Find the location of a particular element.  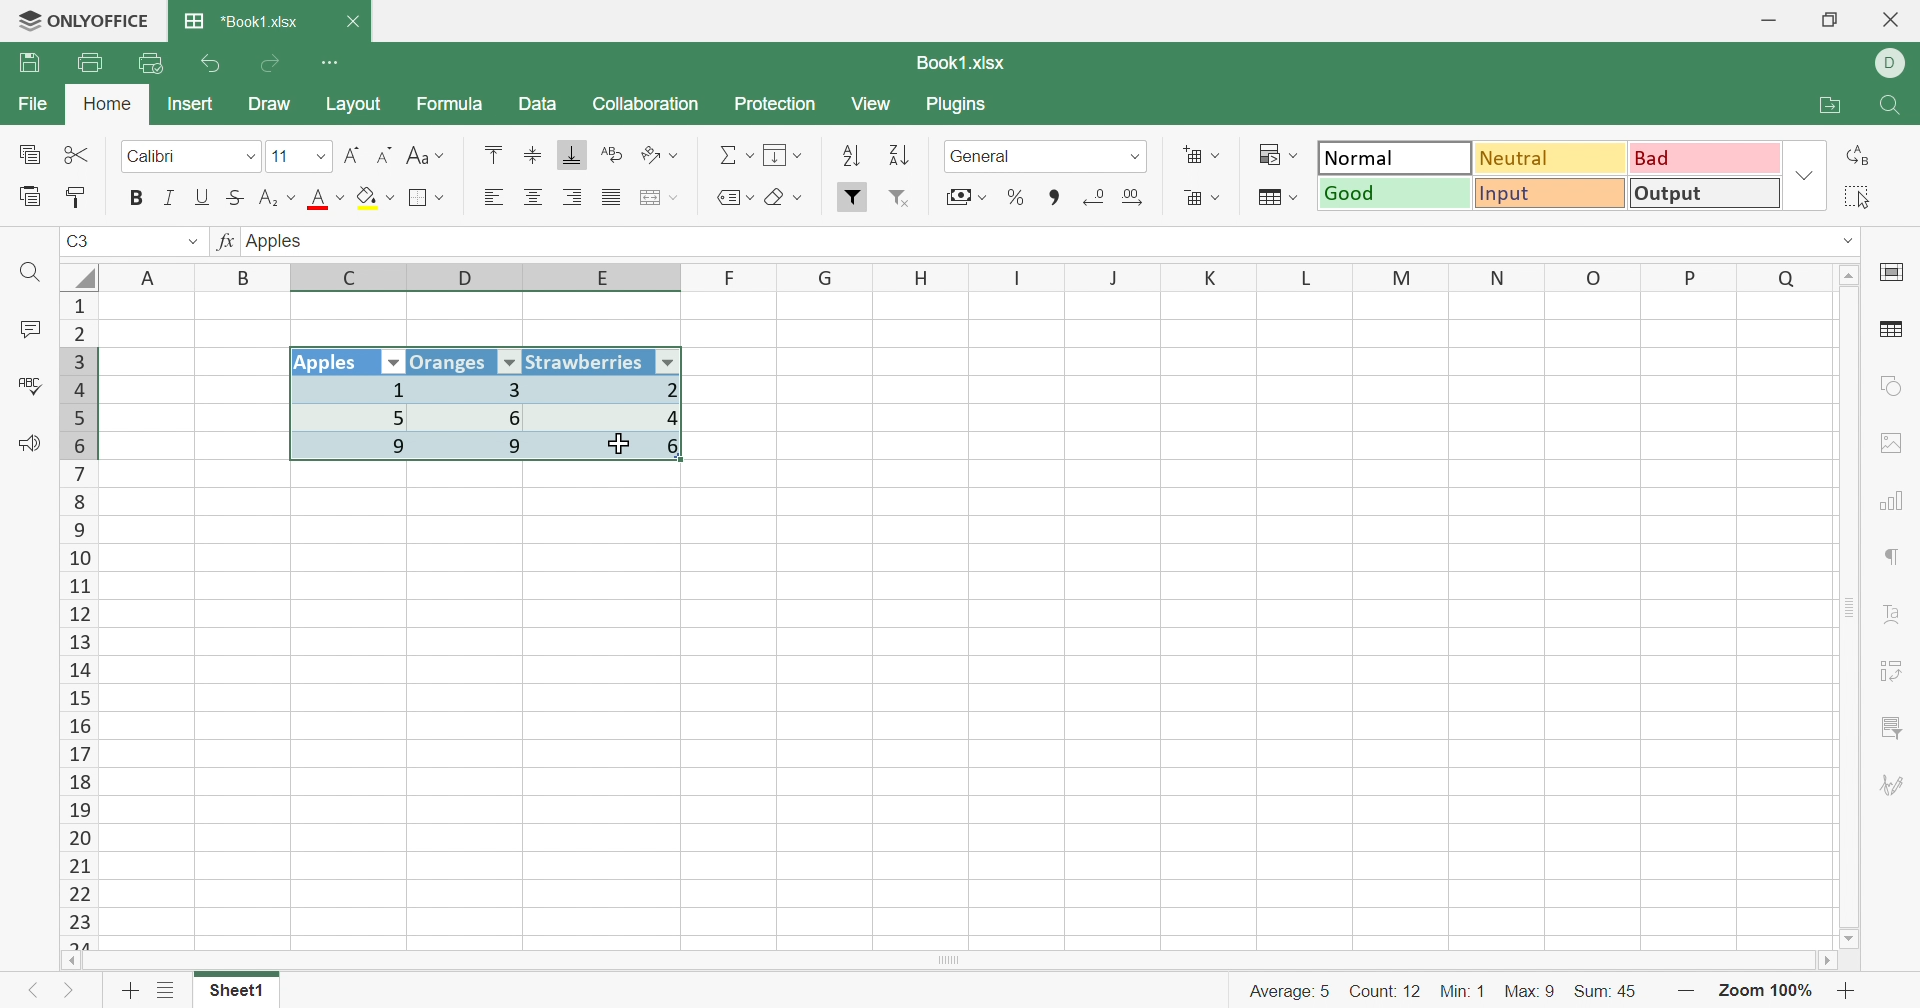

Format as table template is located at coordinates (1276, 198).